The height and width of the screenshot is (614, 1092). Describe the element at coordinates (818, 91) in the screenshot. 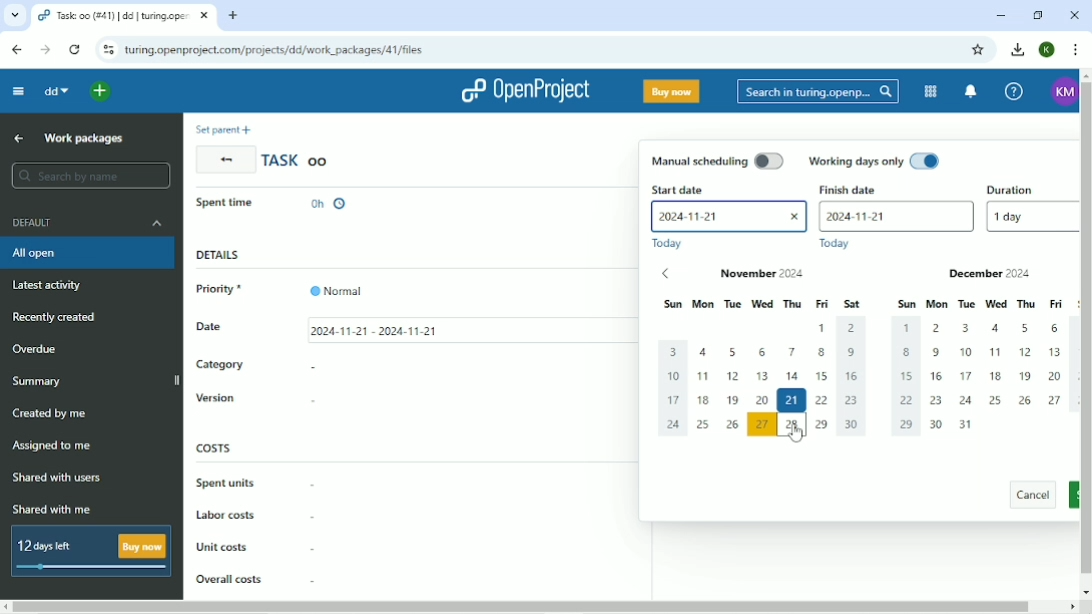

I see `Search` at that location.